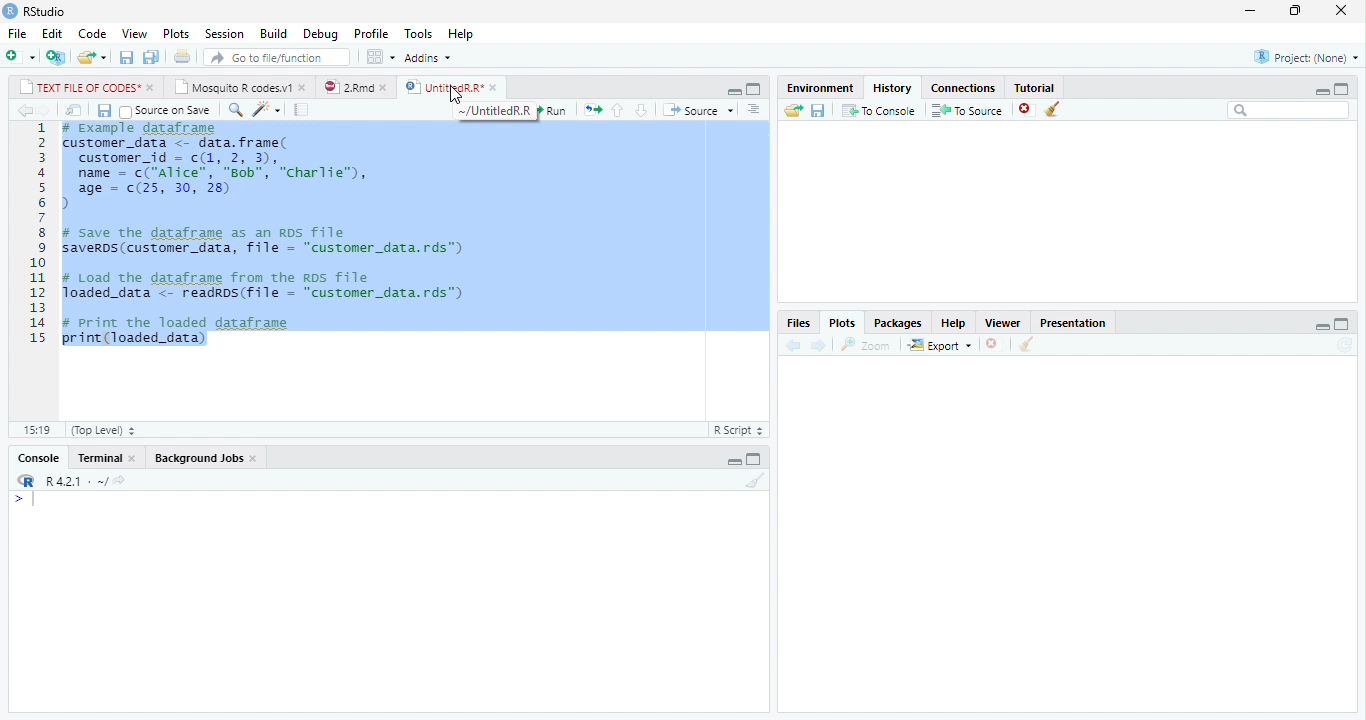 This screenshot has width=1366, height=720. What do you see at coordinates (734, 462) in the screenshot?
I see `minimize` at bounding box center [734, 462].